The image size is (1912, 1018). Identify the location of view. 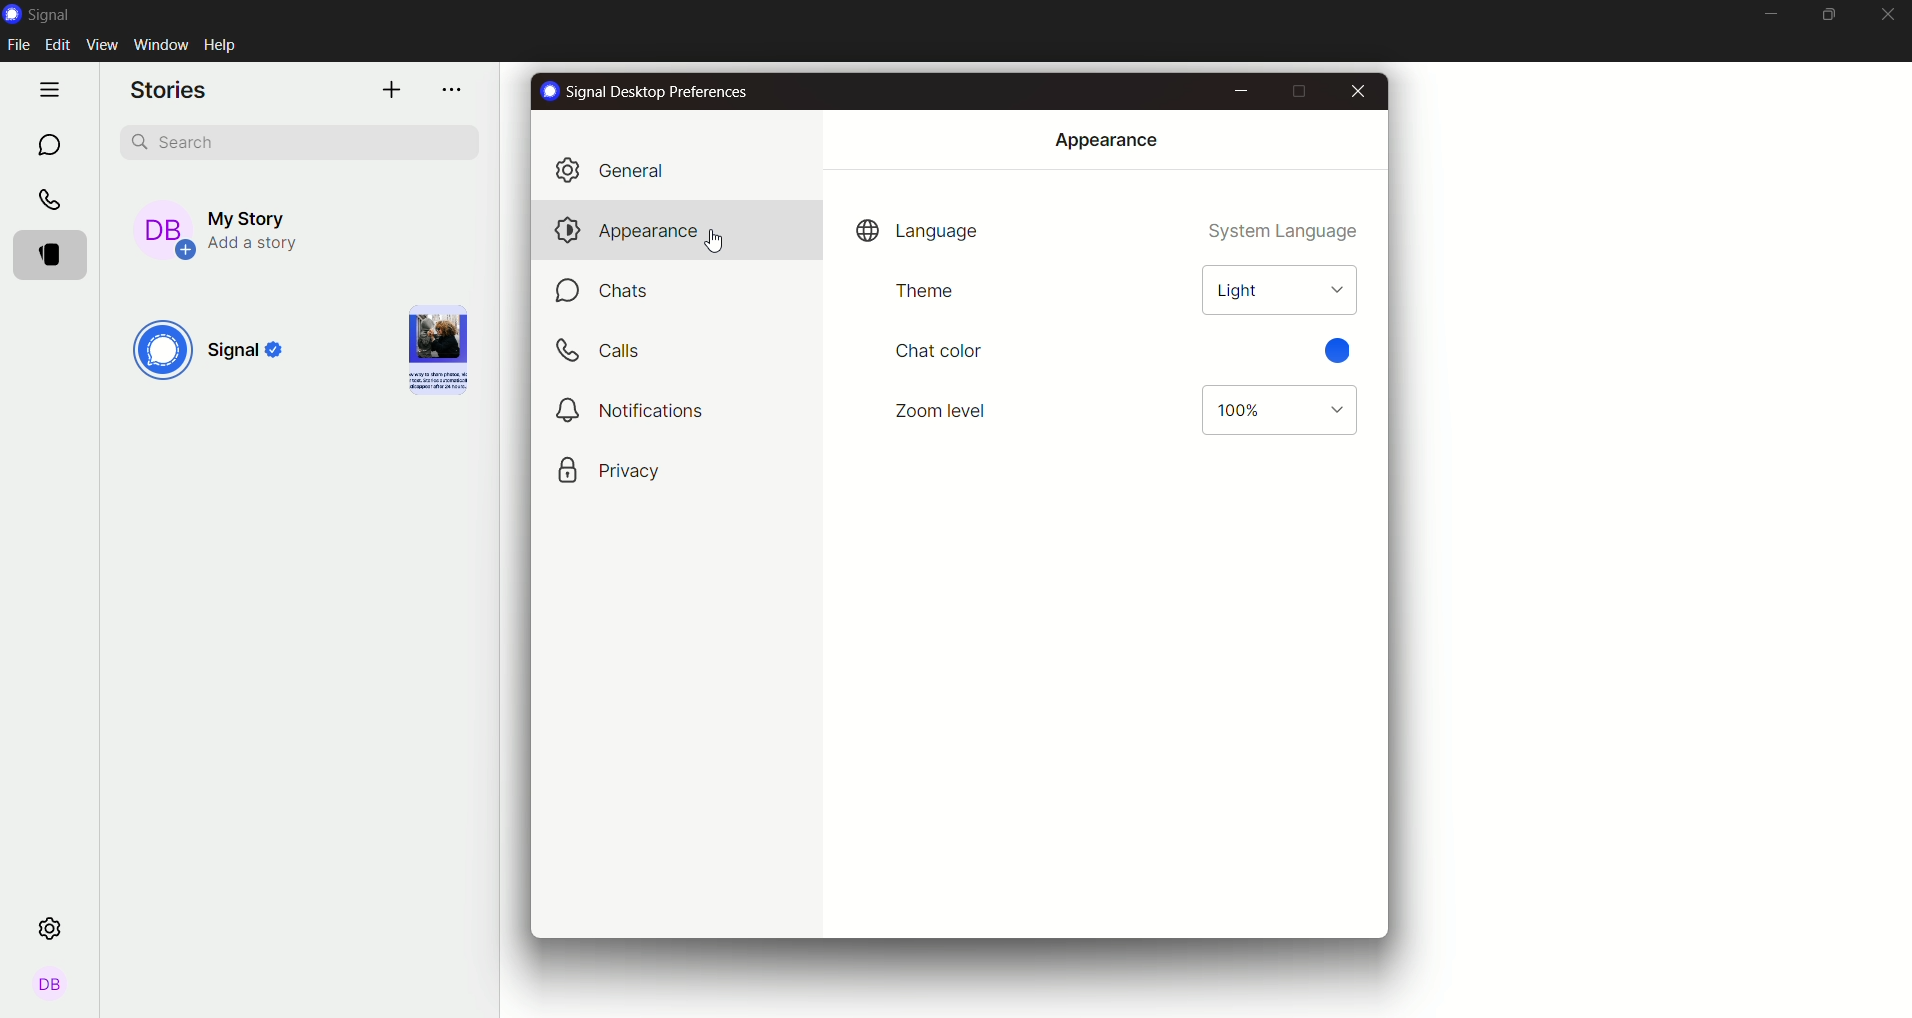
(103, 45).